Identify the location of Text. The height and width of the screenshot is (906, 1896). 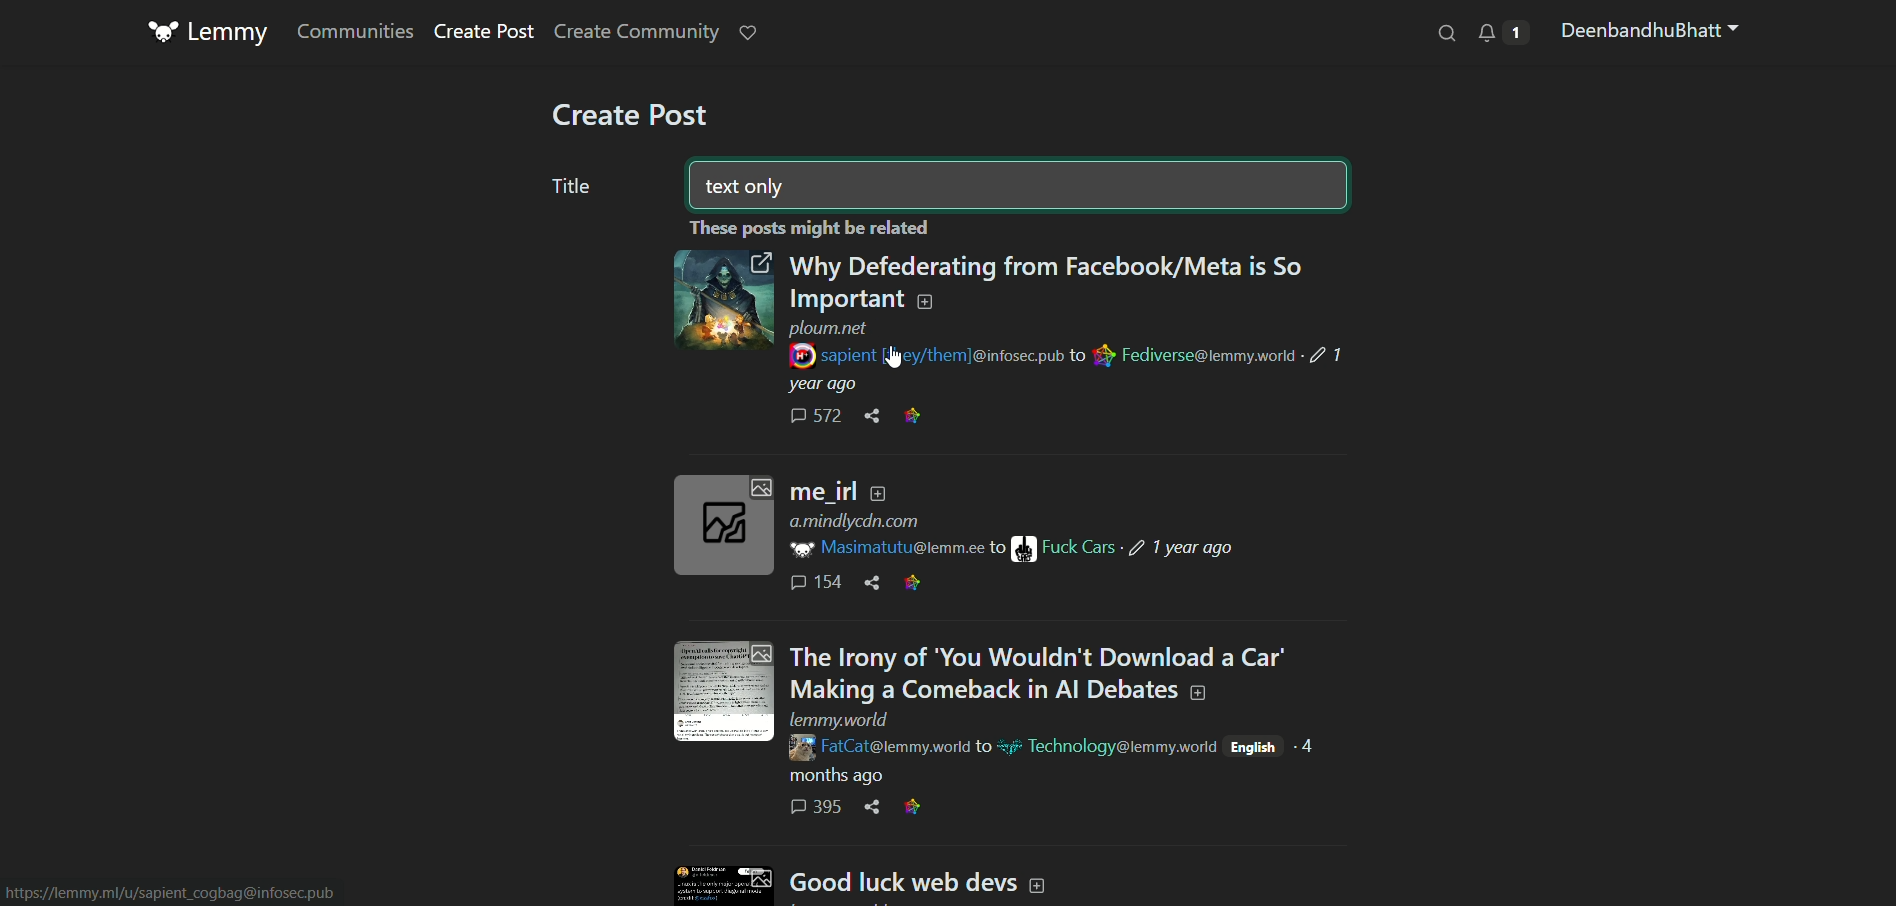
(902, 882).